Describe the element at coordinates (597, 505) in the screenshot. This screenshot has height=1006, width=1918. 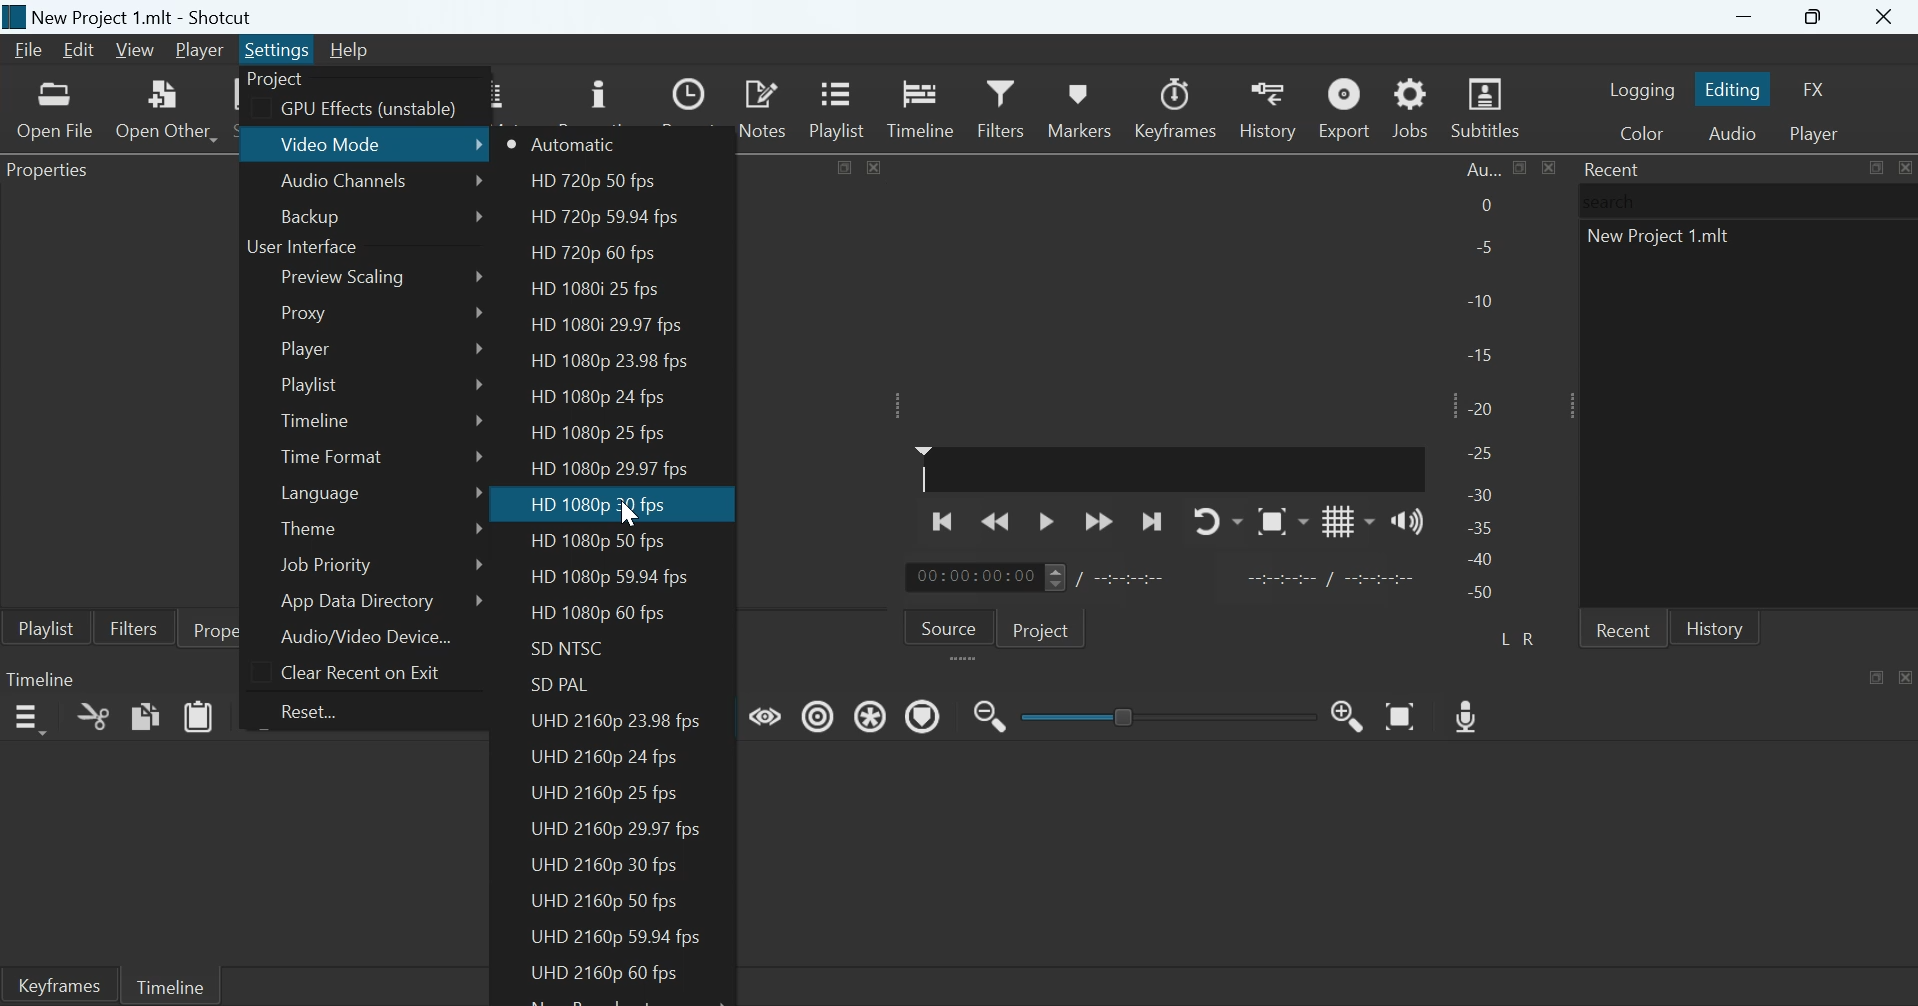
I see `HD 1080p 30fps` at that location.